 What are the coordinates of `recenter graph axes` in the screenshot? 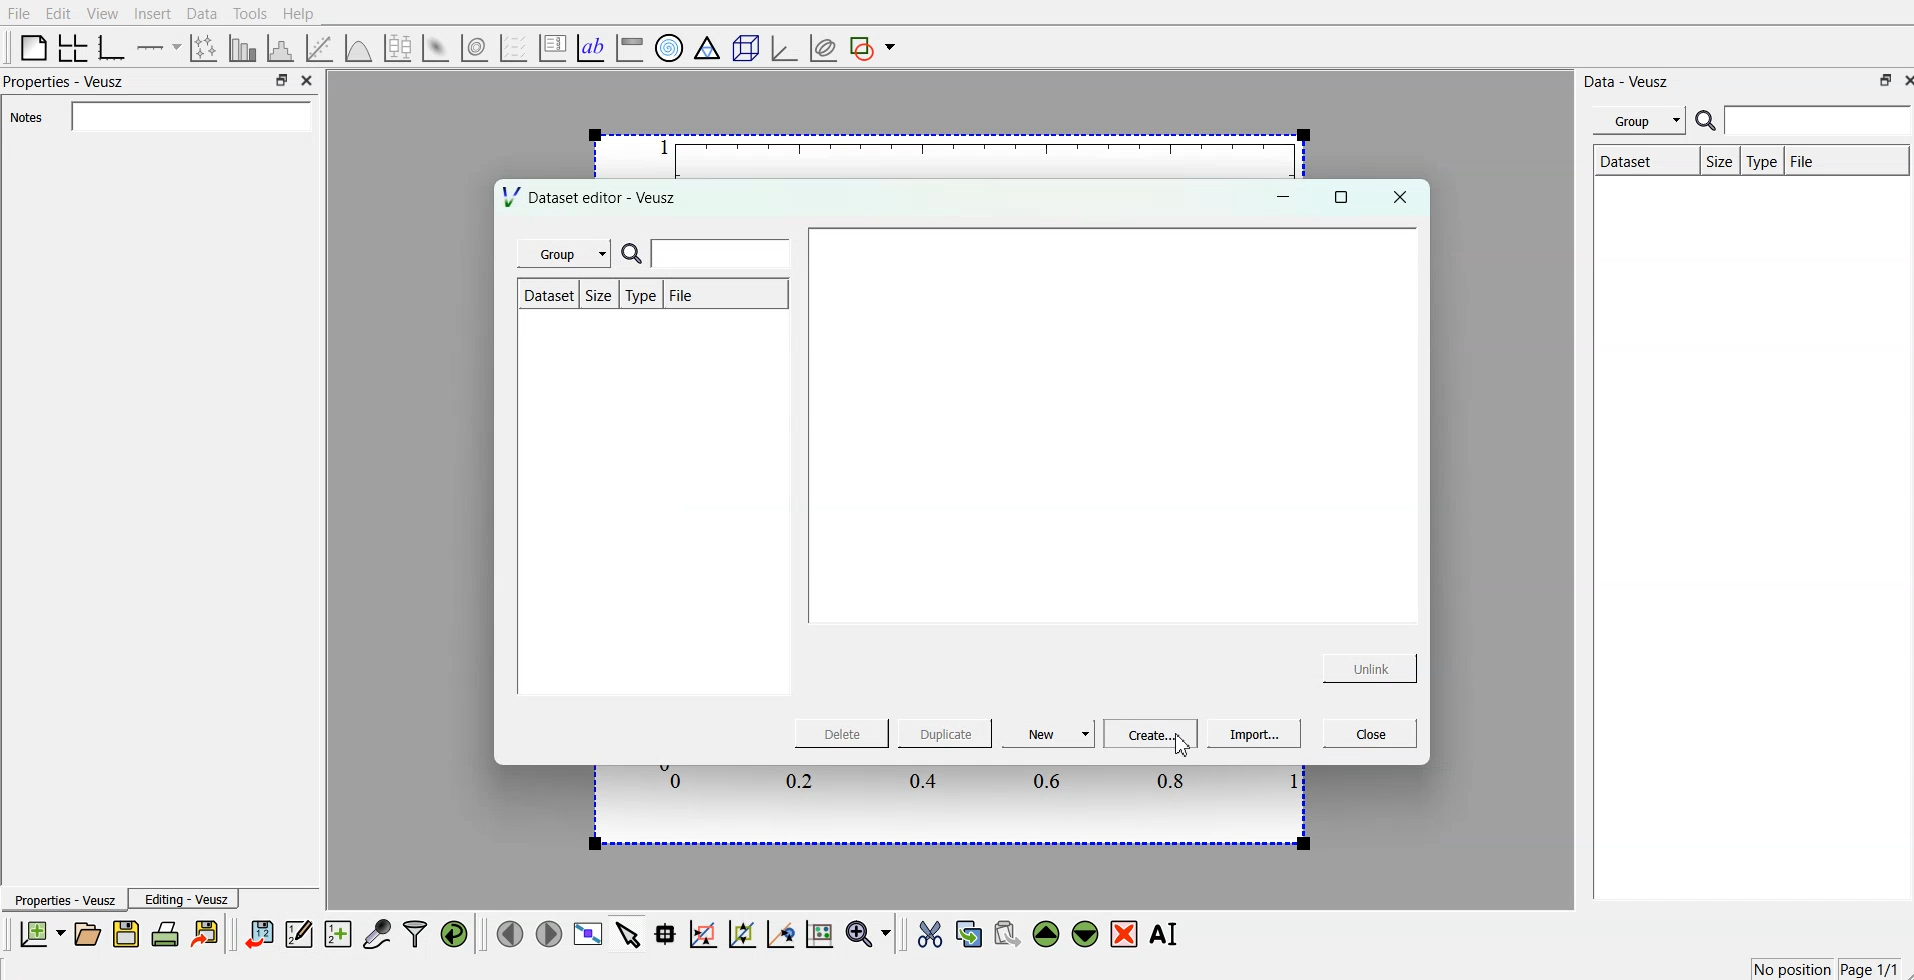 It's located at (780, 934).